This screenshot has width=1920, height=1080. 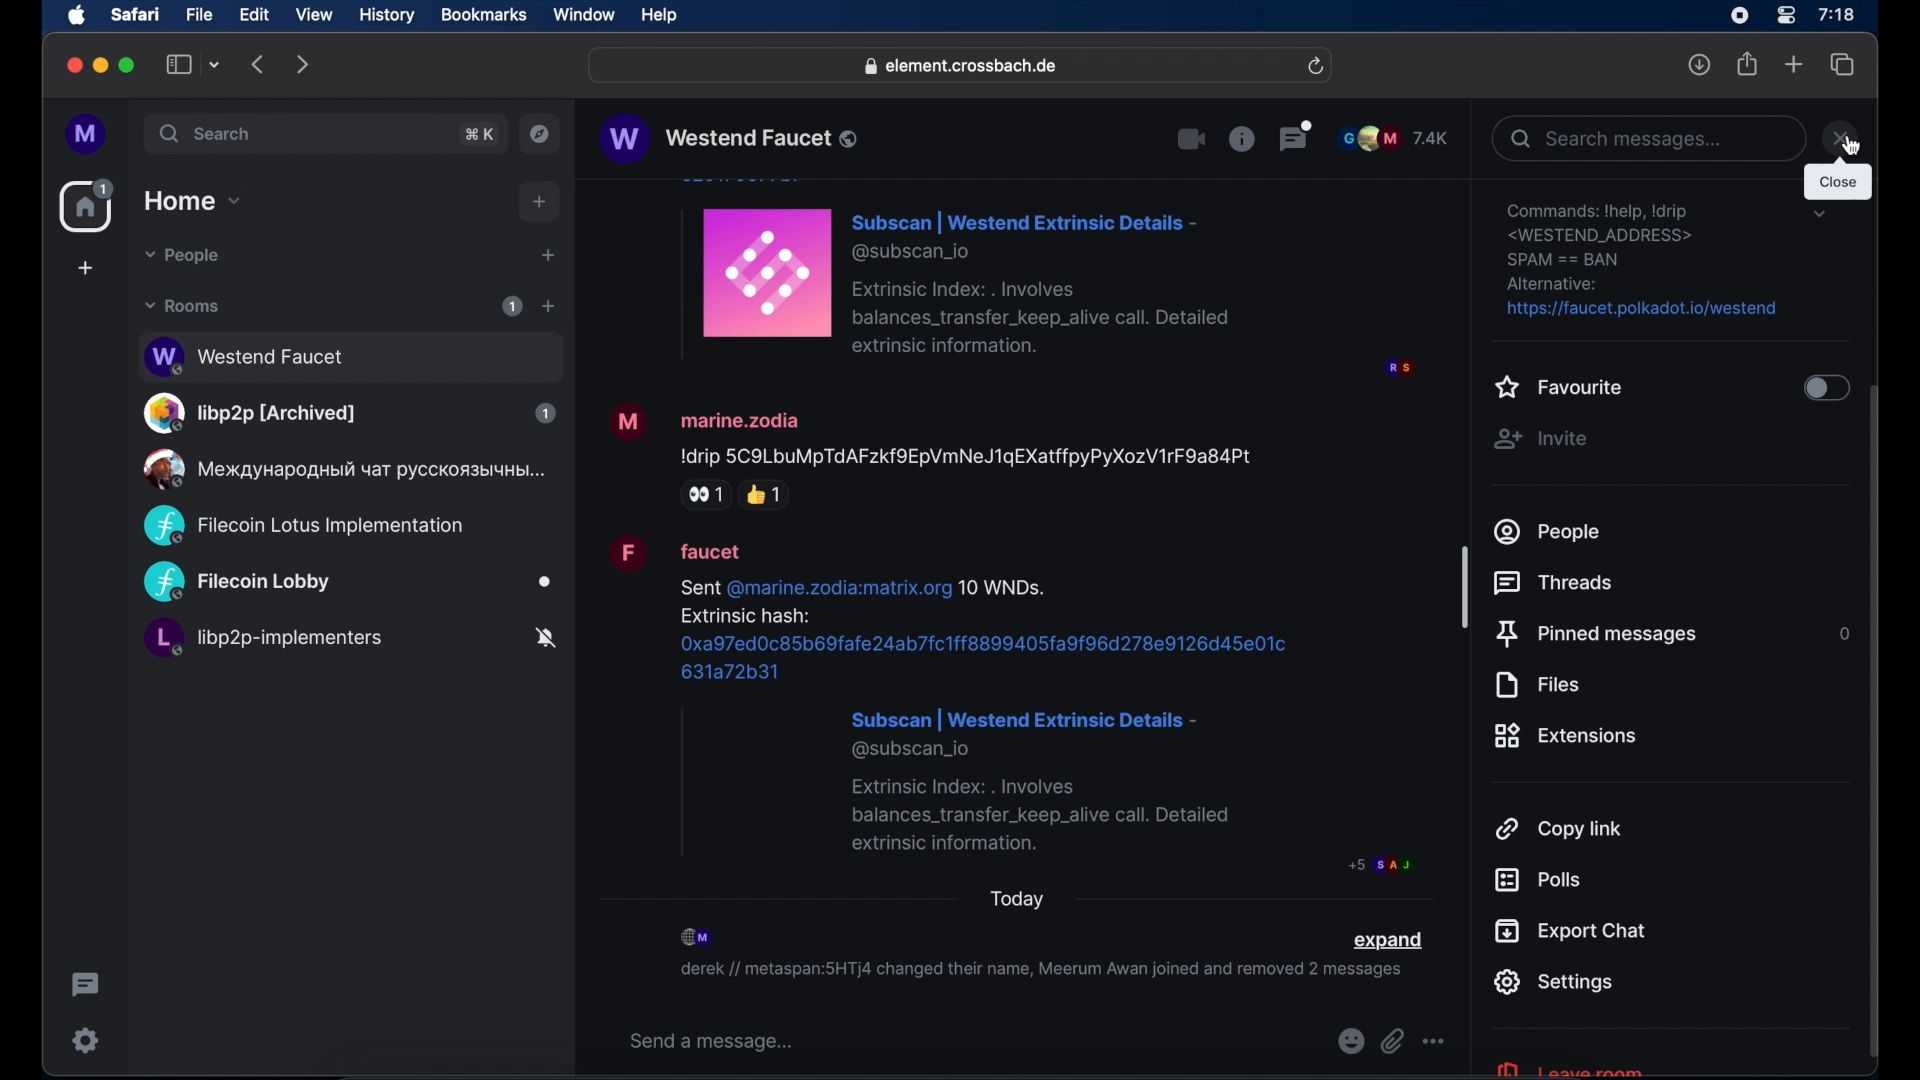 What do you see at coordinates (1843, 65) in the screenshot?
I see `show tab overview` at bounding box center [1843, 65].